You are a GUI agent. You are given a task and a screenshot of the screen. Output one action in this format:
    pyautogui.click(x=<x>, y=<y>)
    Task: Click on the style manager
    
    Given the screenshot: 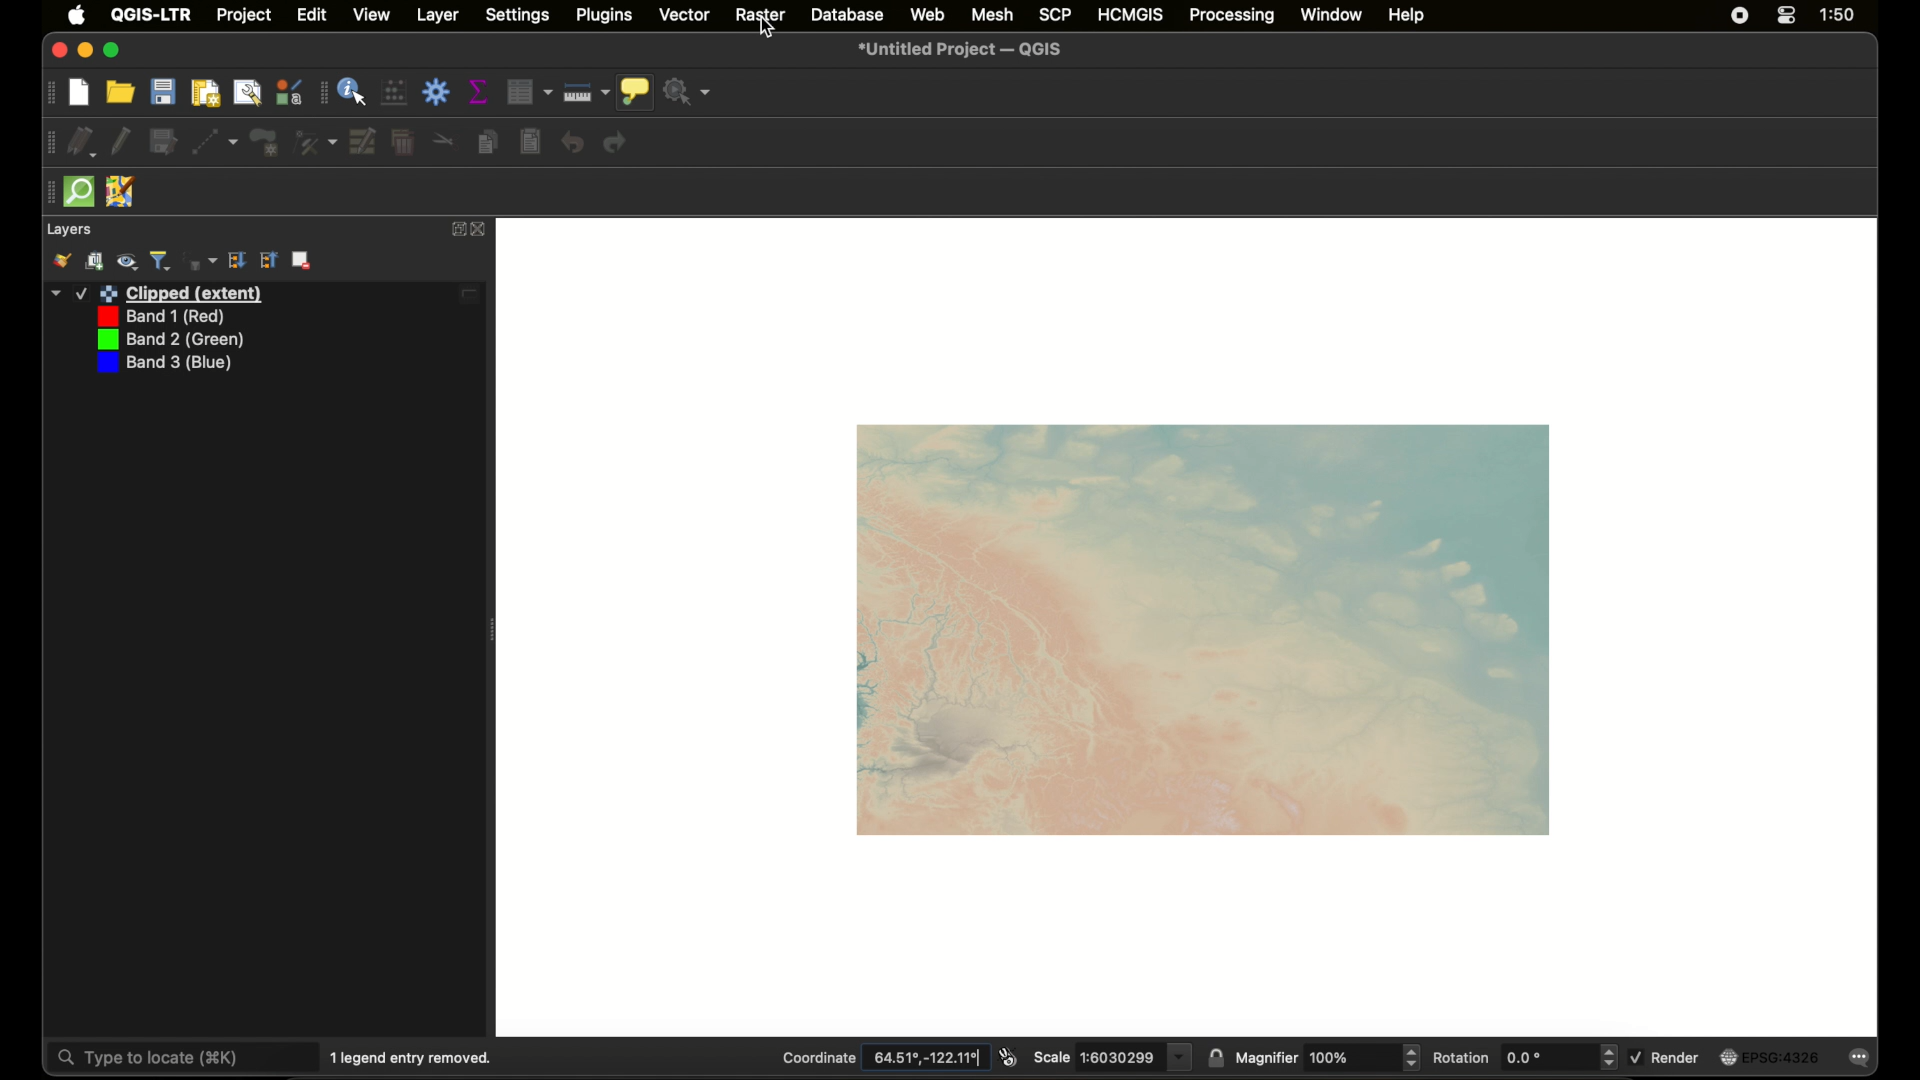 What is the action you would take?
    pyautogui.click(x=290, y=92)
    